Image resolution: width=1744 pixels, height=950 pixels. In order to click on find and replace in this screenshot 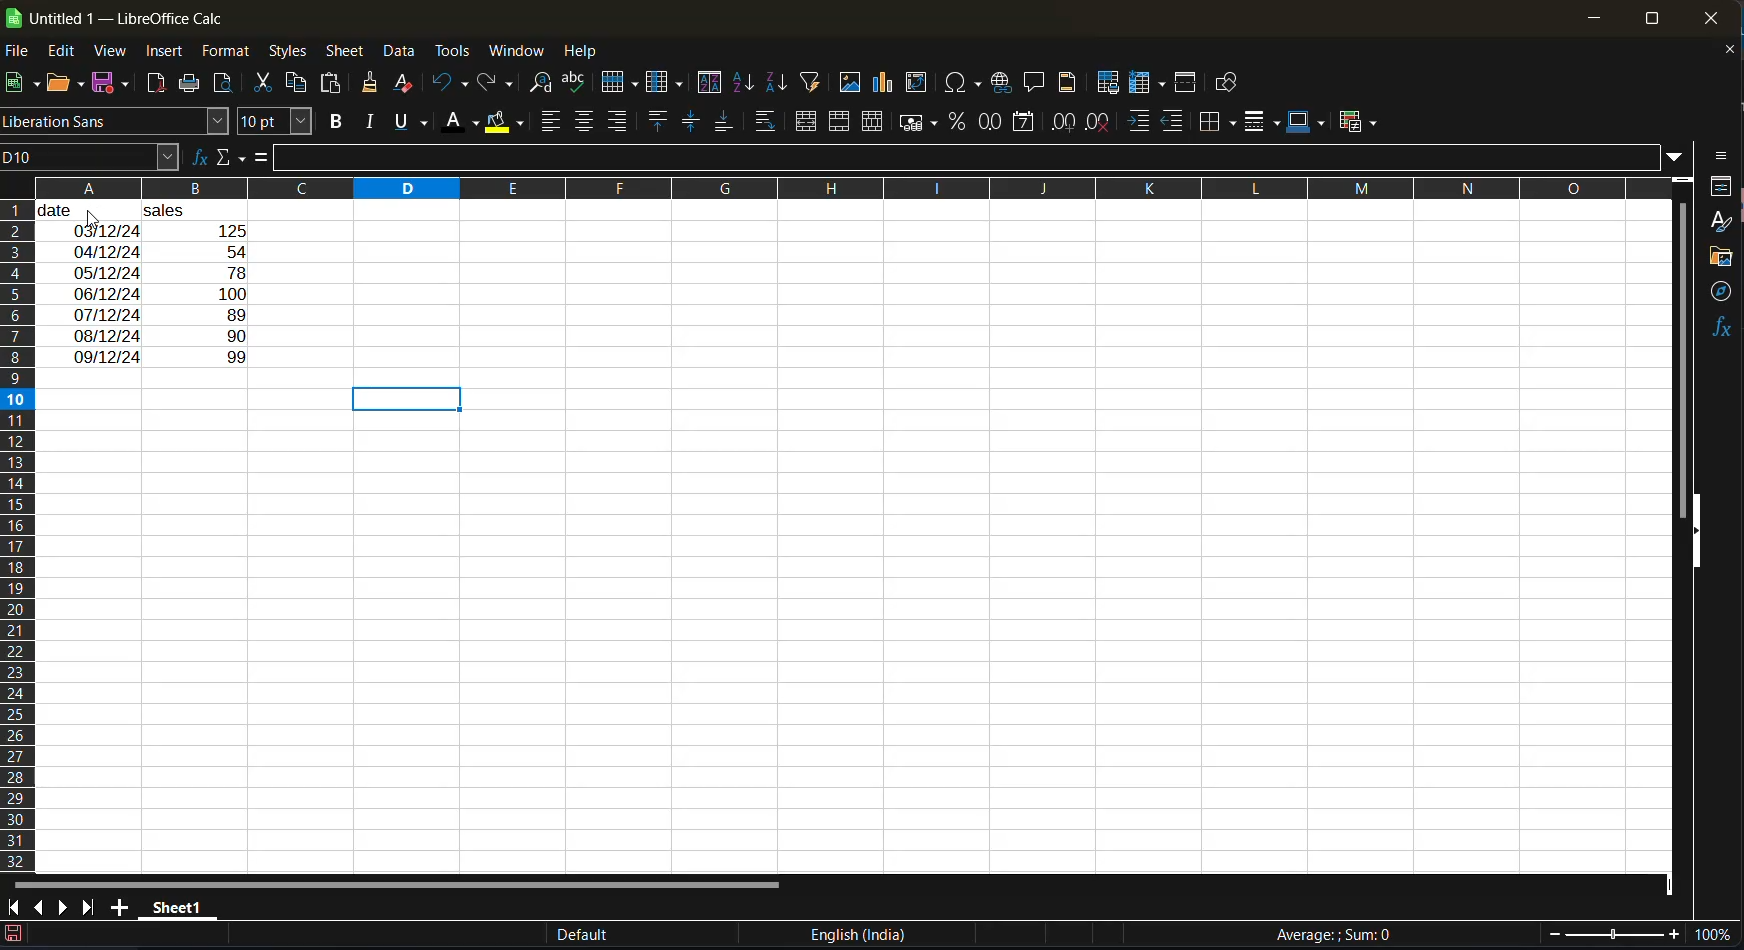, I will do `click(540, 86)`.